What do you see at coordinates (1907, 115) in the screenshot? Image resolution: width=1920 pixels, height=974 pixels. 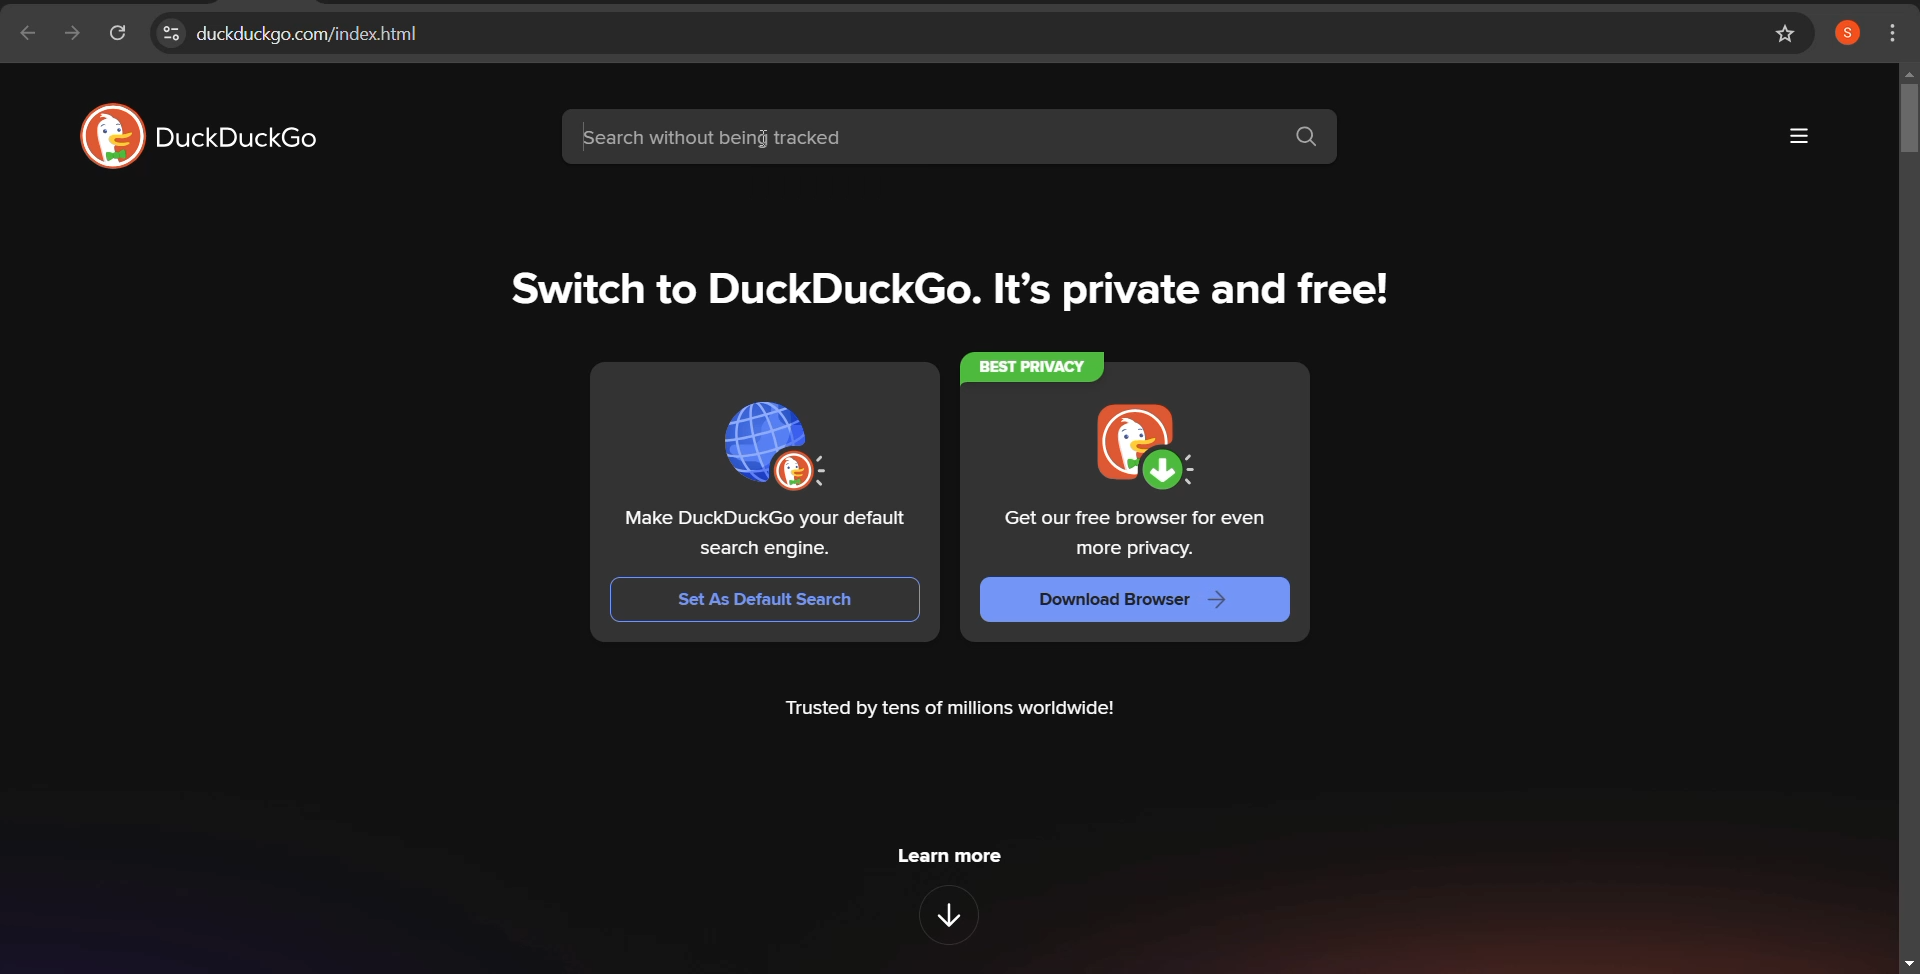 I see `vertical scroll bar` at bounding box center [1907, 115].